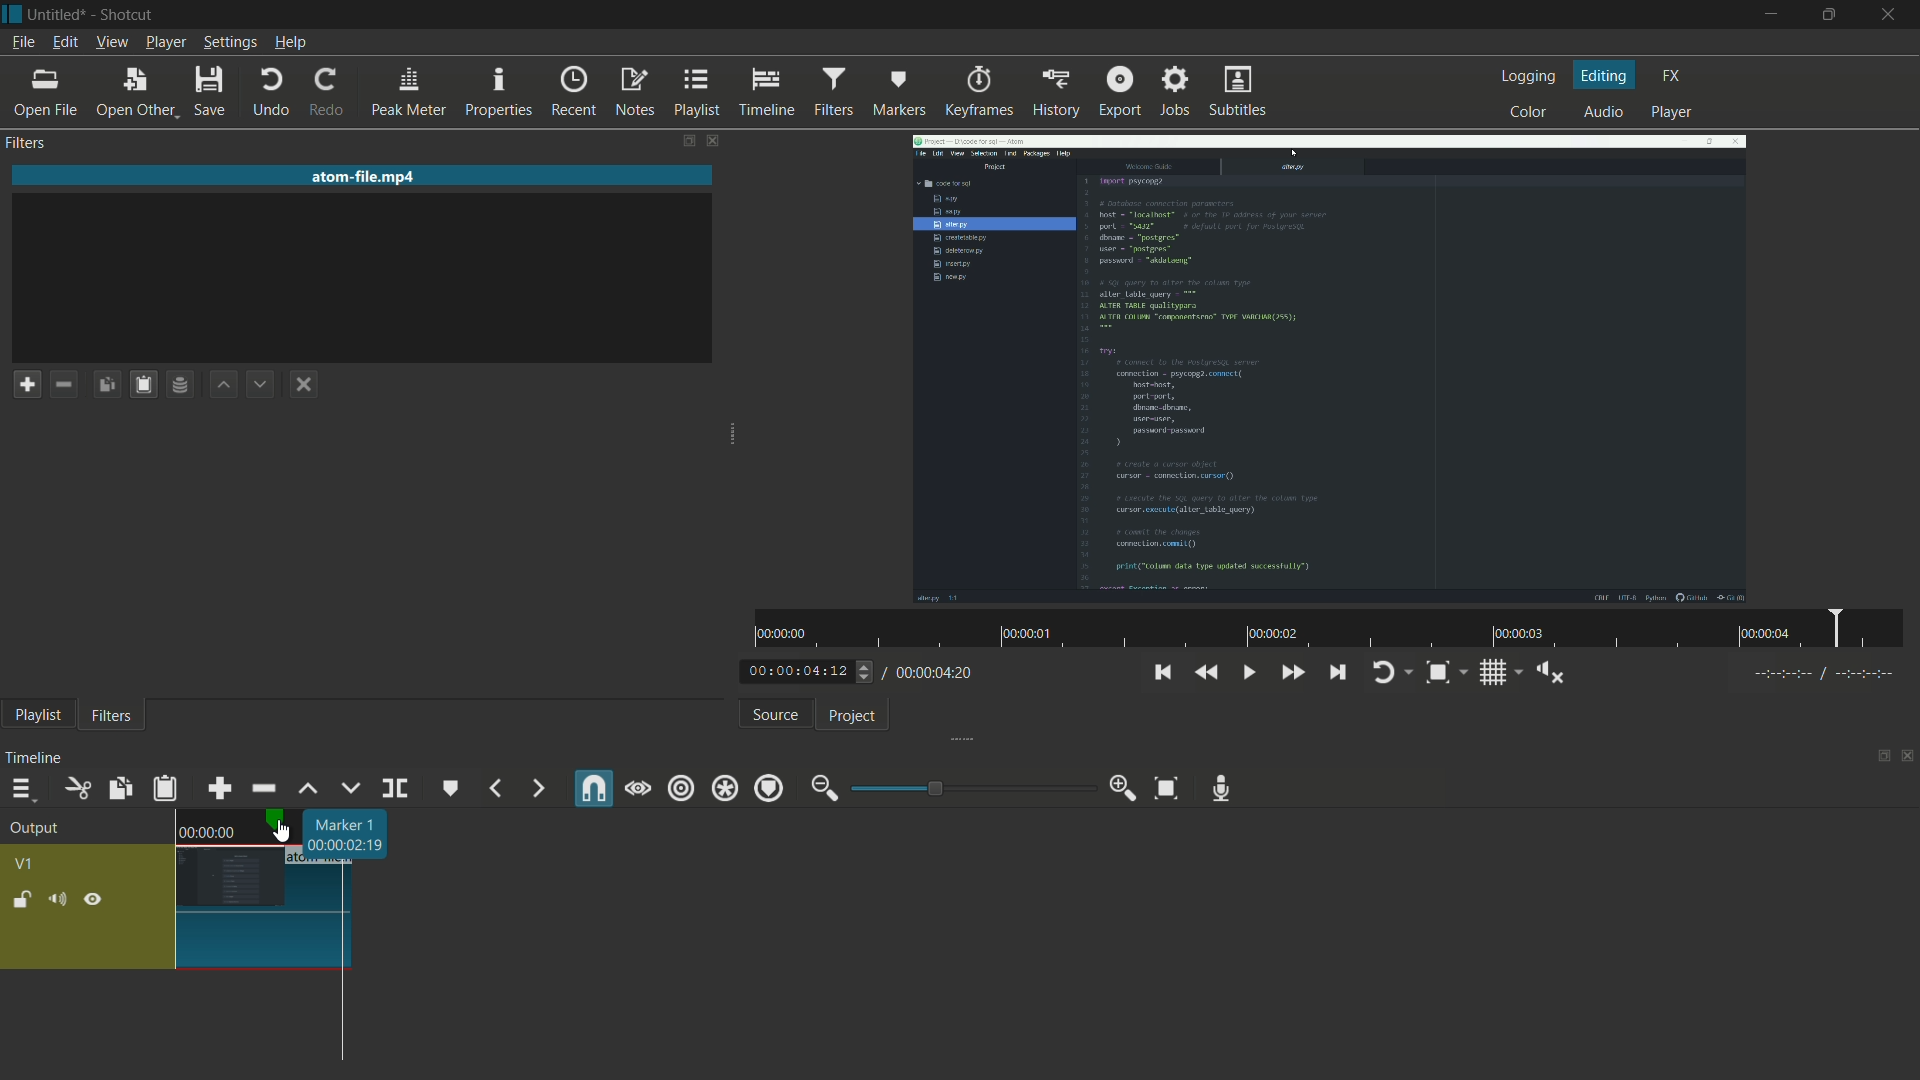 This screenshot has width=1920, height=1080. Describe the element at coordinates (682, 788) in the screenshot. I see `ripple` at that location.